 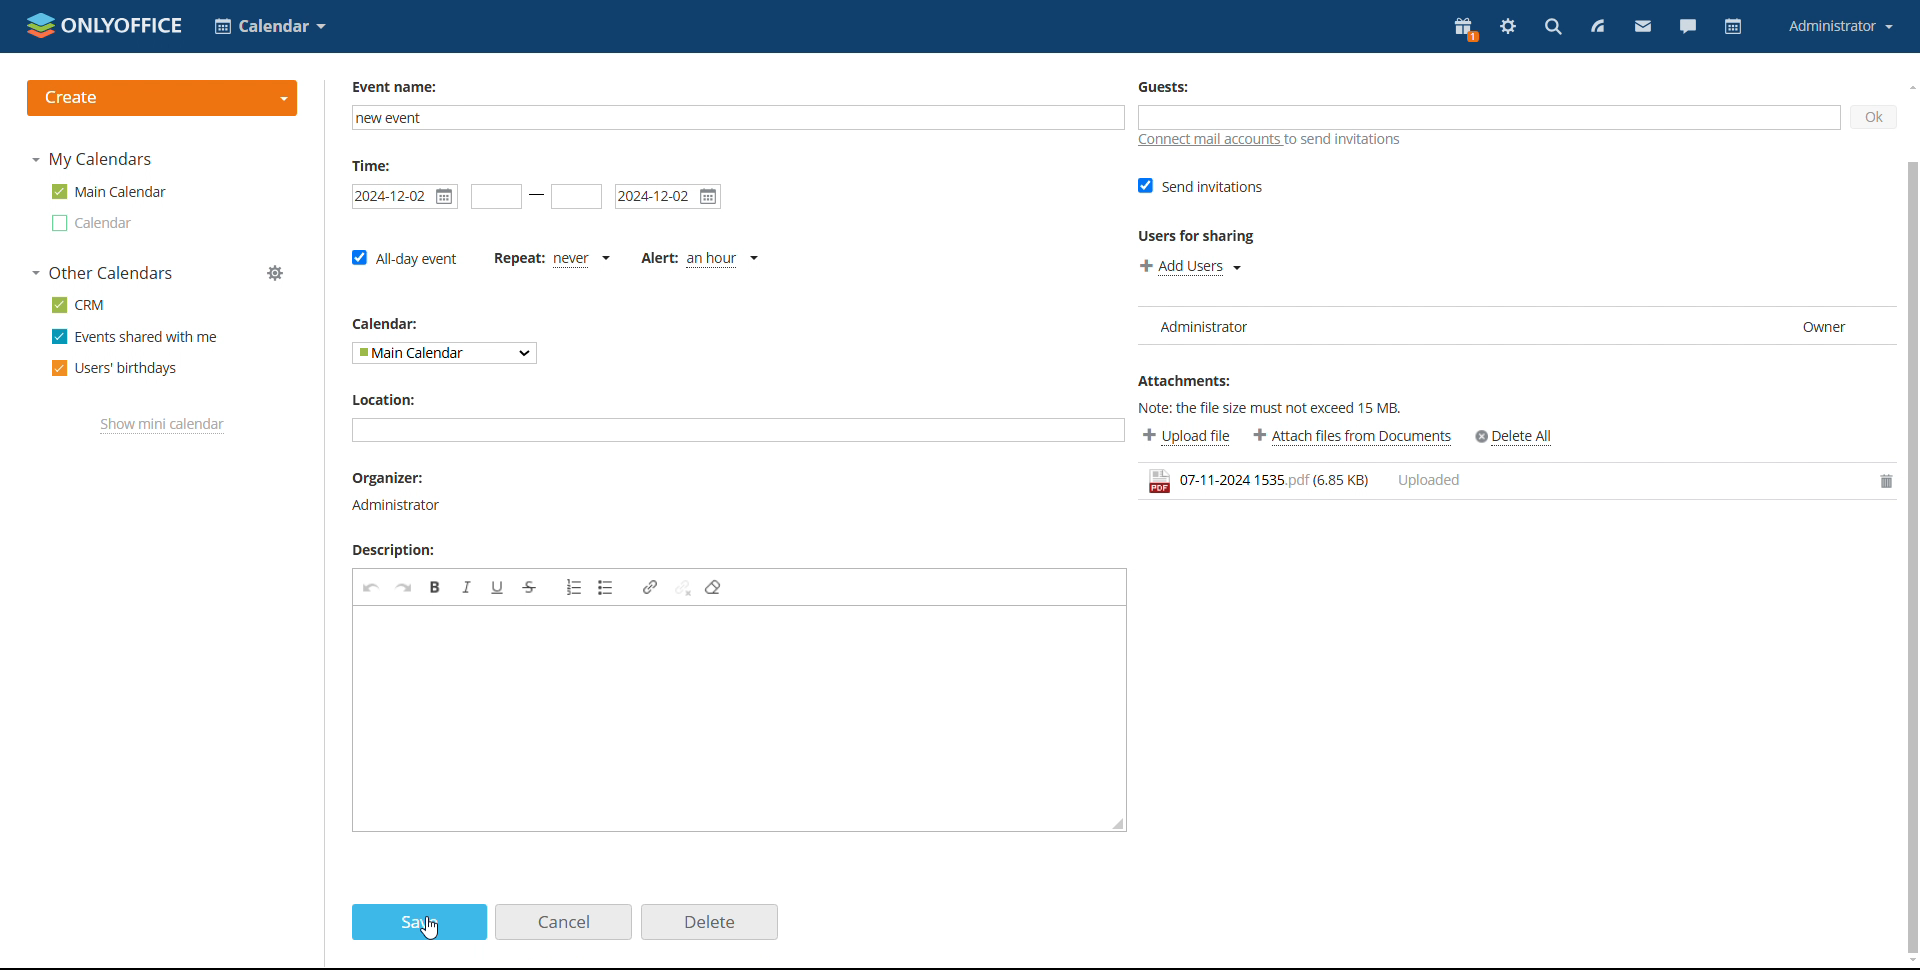 What do you see at coordinates (1554, 28) in the screenshot?
I see `search` at bounding box center [1554, 28].